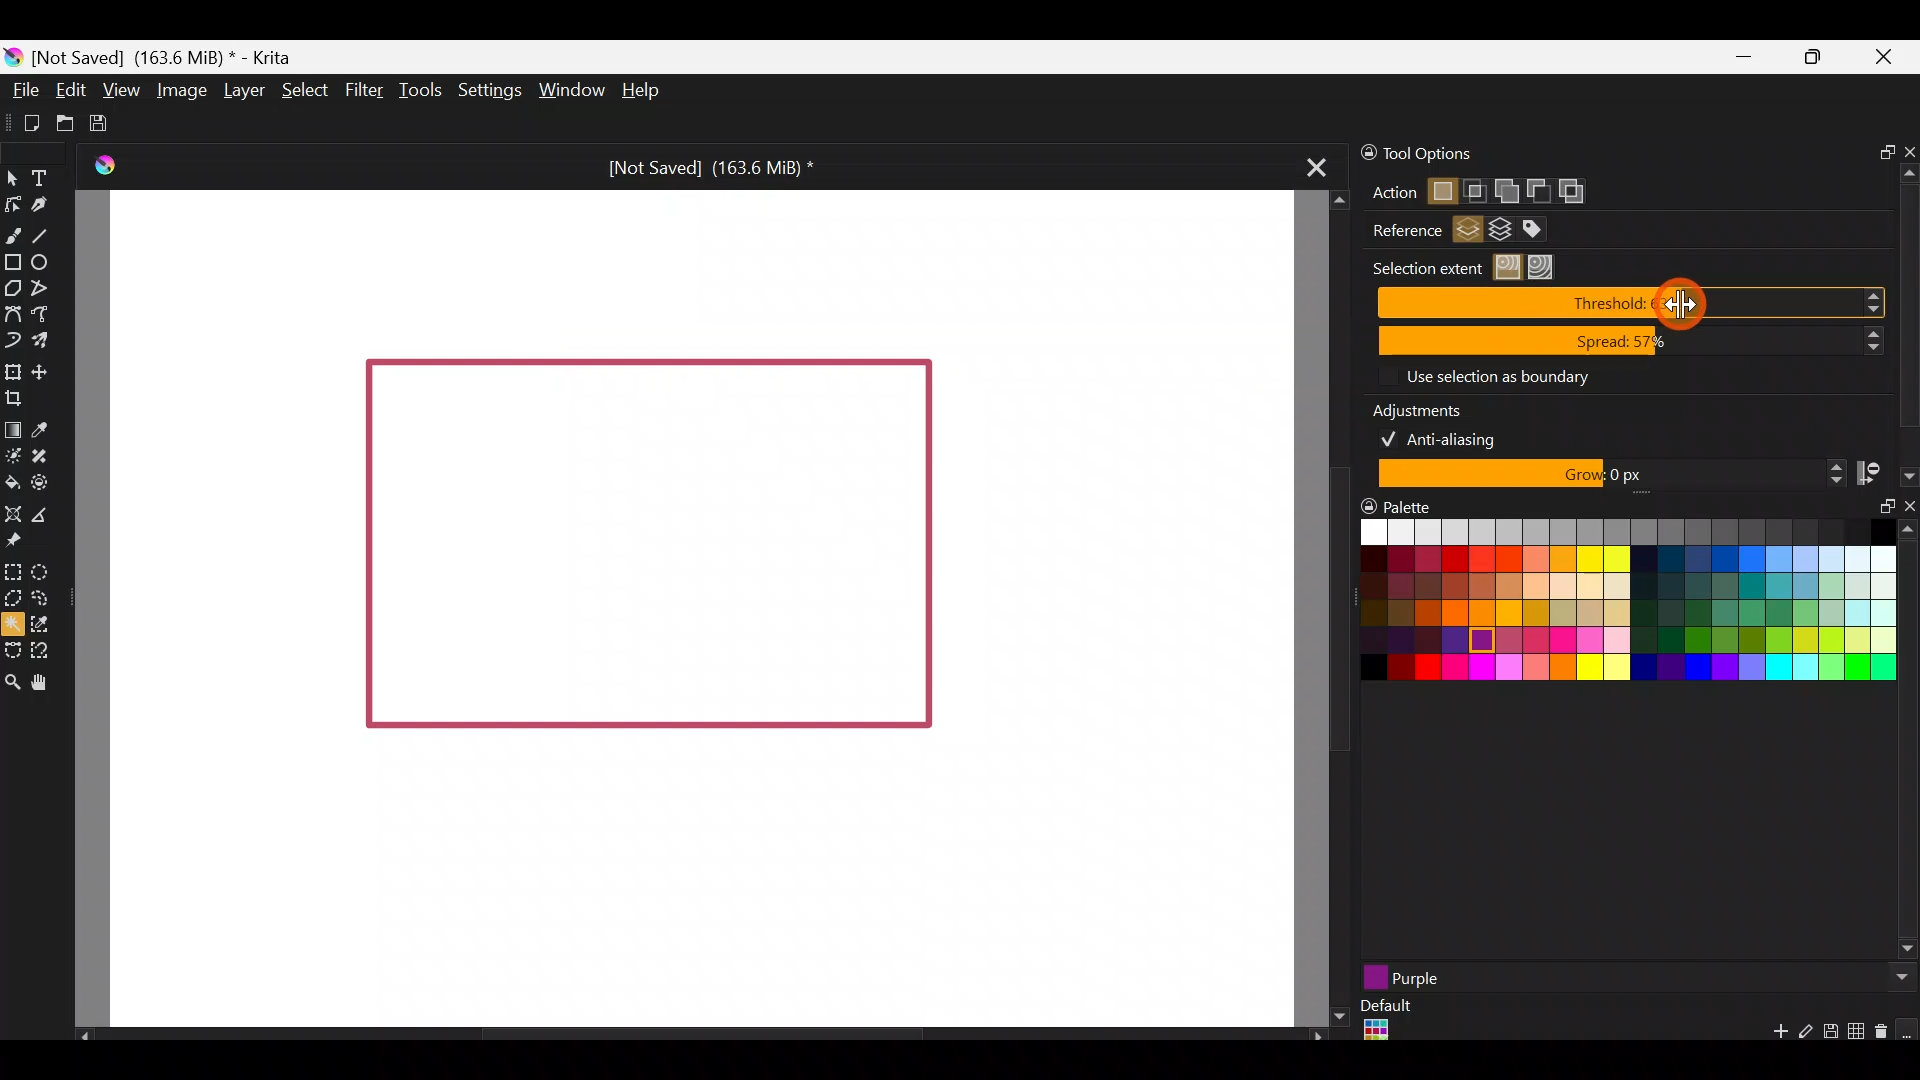 The image size is (1920, 1080). I want to click on Close docker, so click(1907, 510).